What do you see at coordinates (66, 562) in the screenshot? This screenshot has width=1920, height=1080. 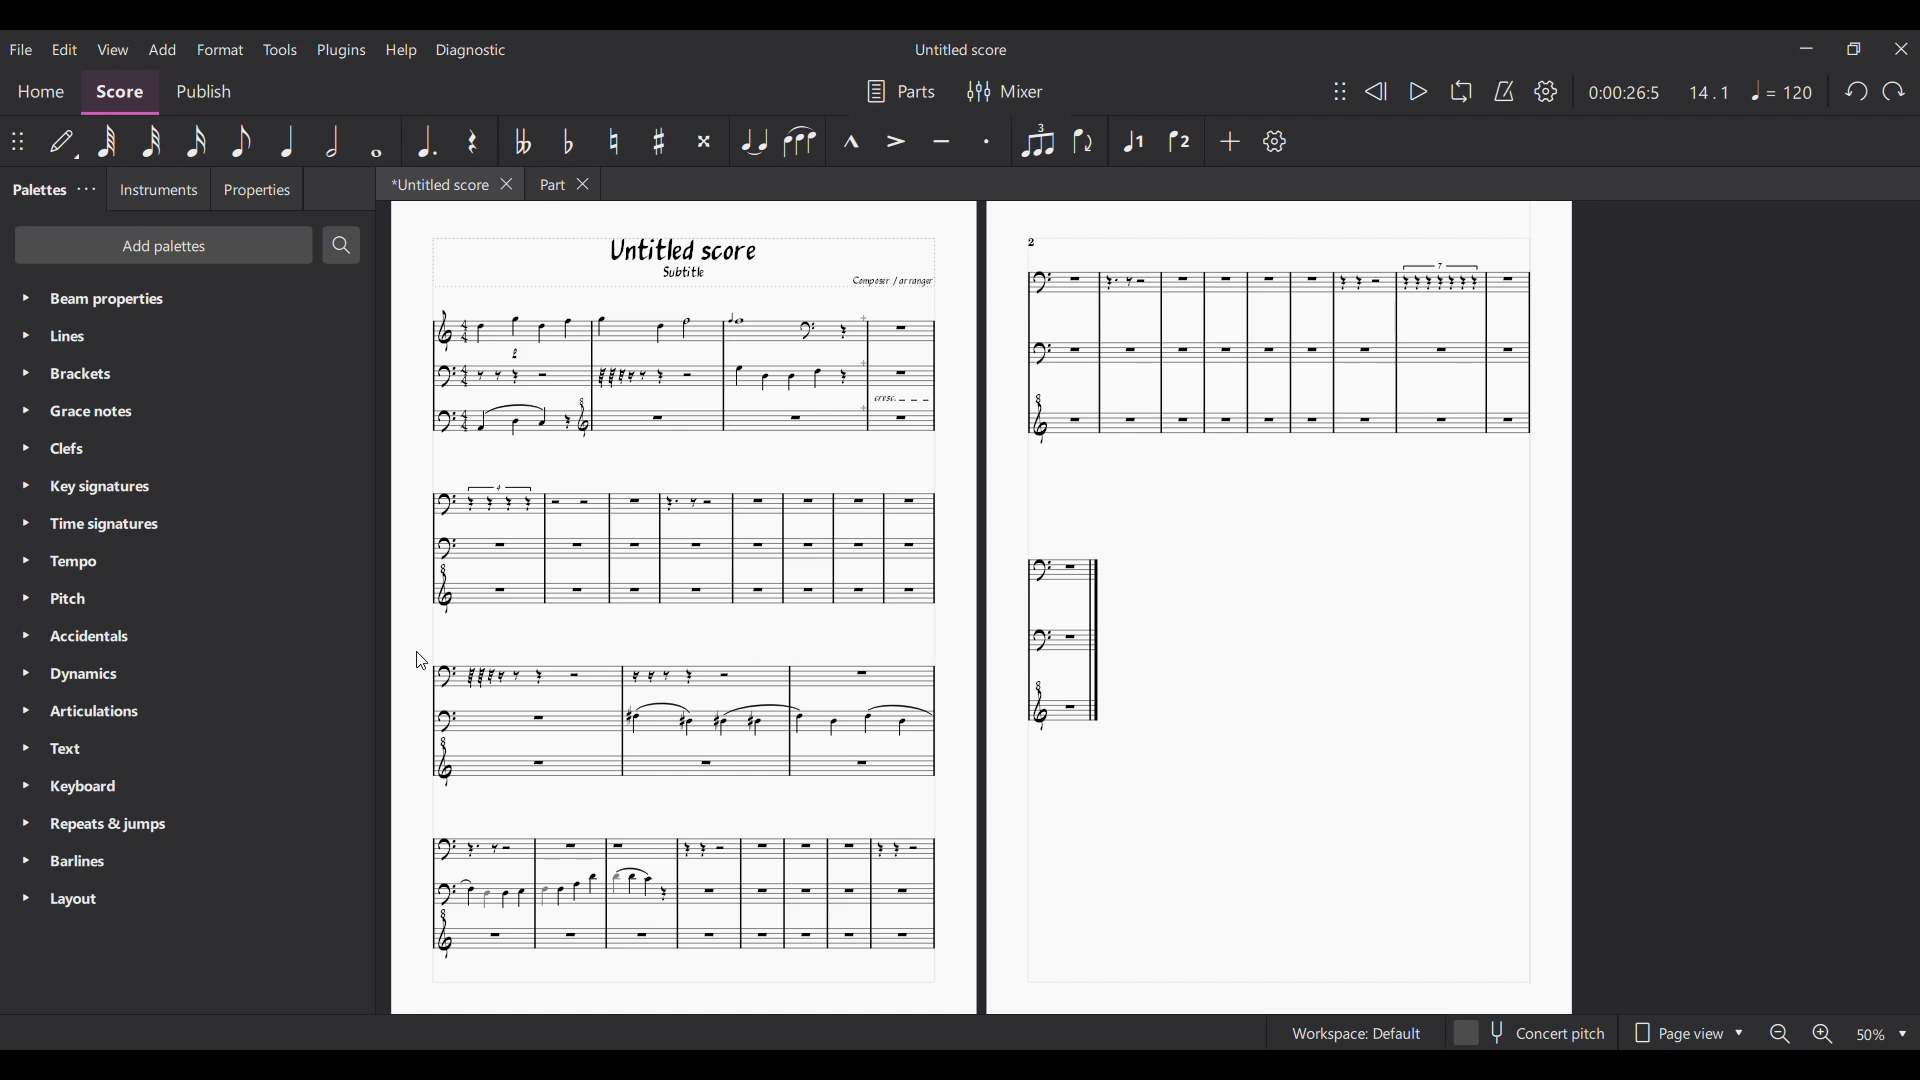 I see `> Tempo` at bounding box center [66, 562].